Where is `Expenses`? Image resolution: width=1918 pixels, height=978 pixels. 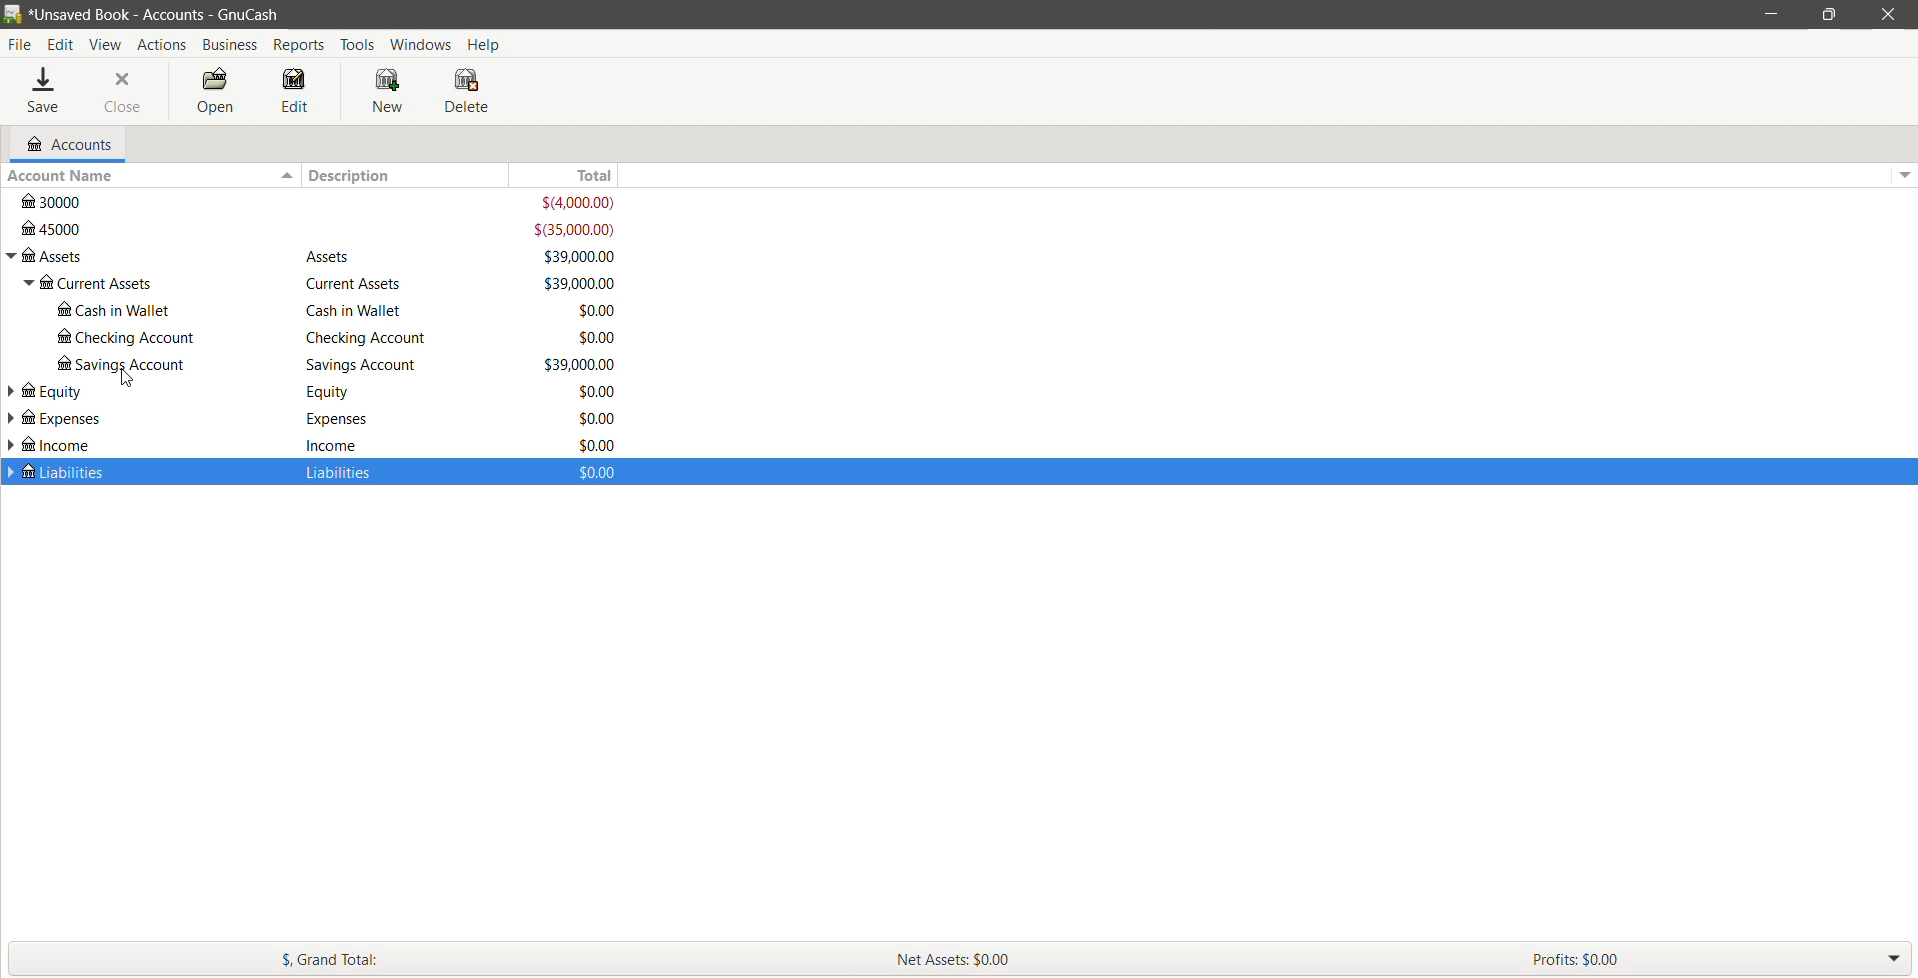 Expenses is located at coordinates (345, 417).